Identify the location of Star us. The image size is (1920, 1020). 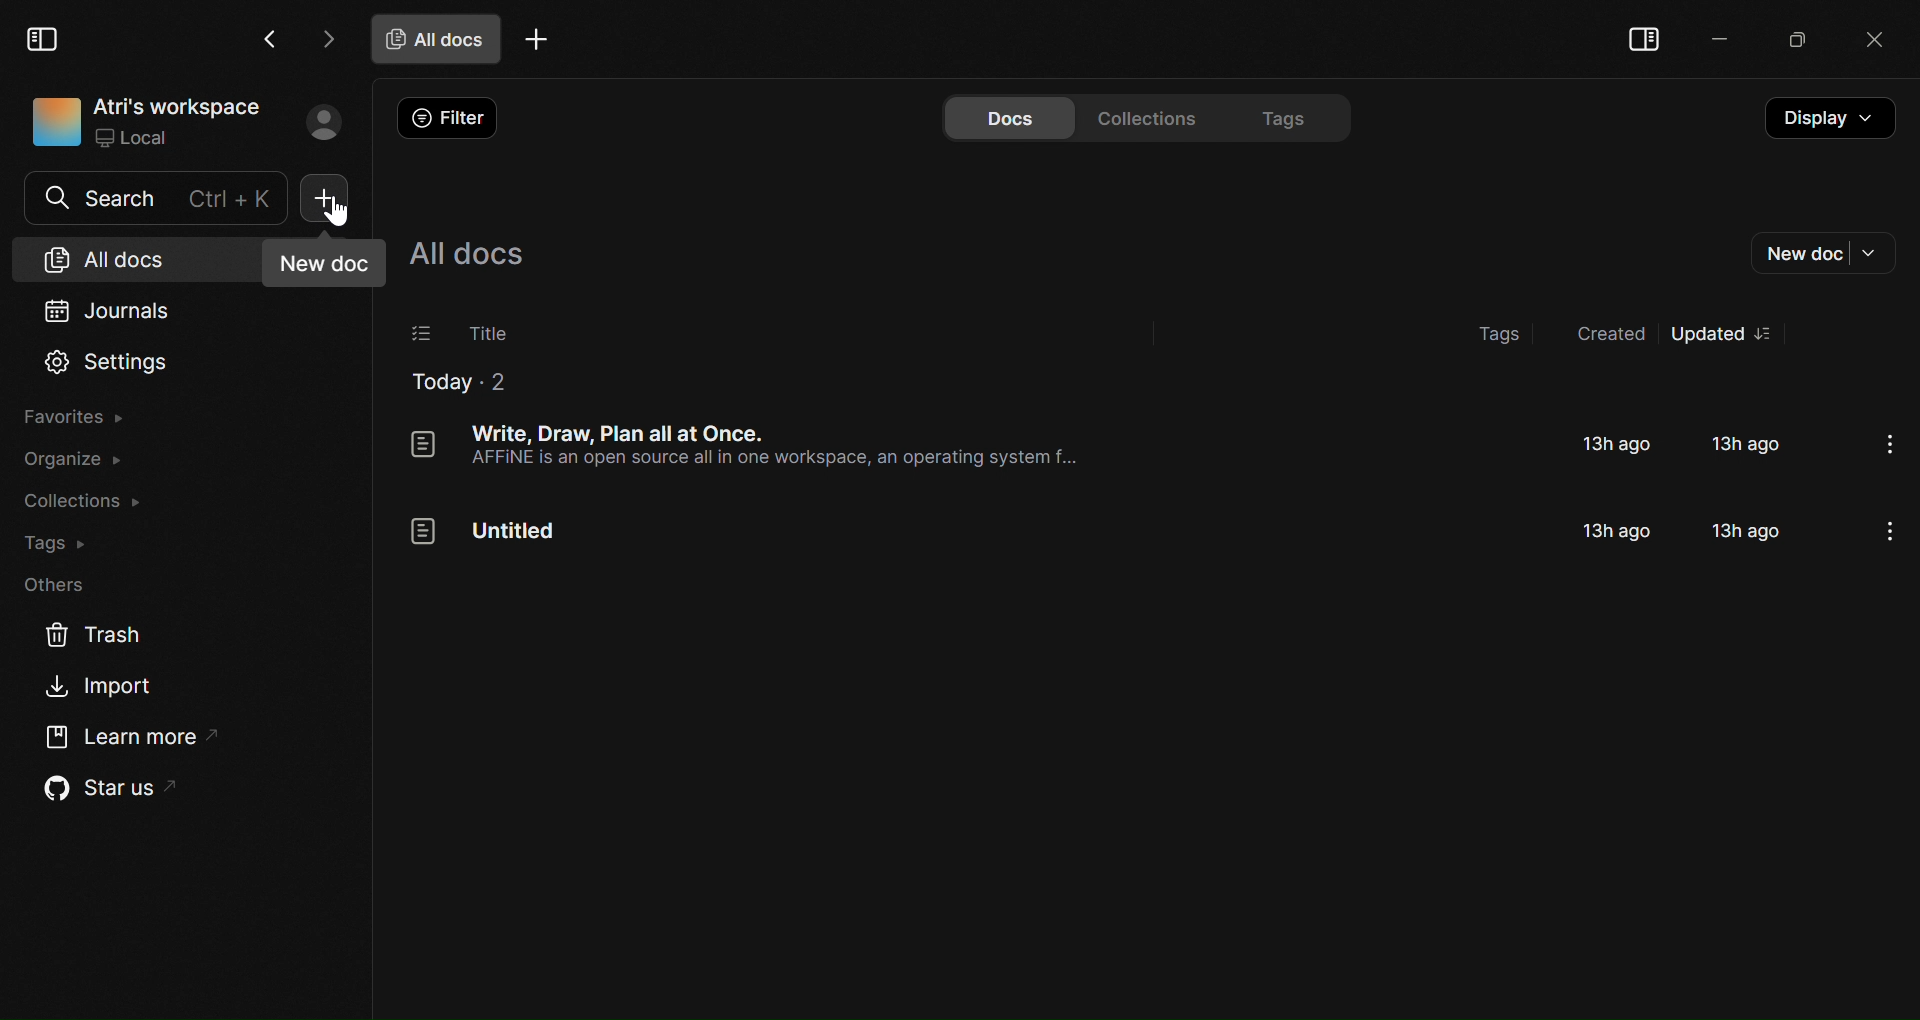
(102, 787).